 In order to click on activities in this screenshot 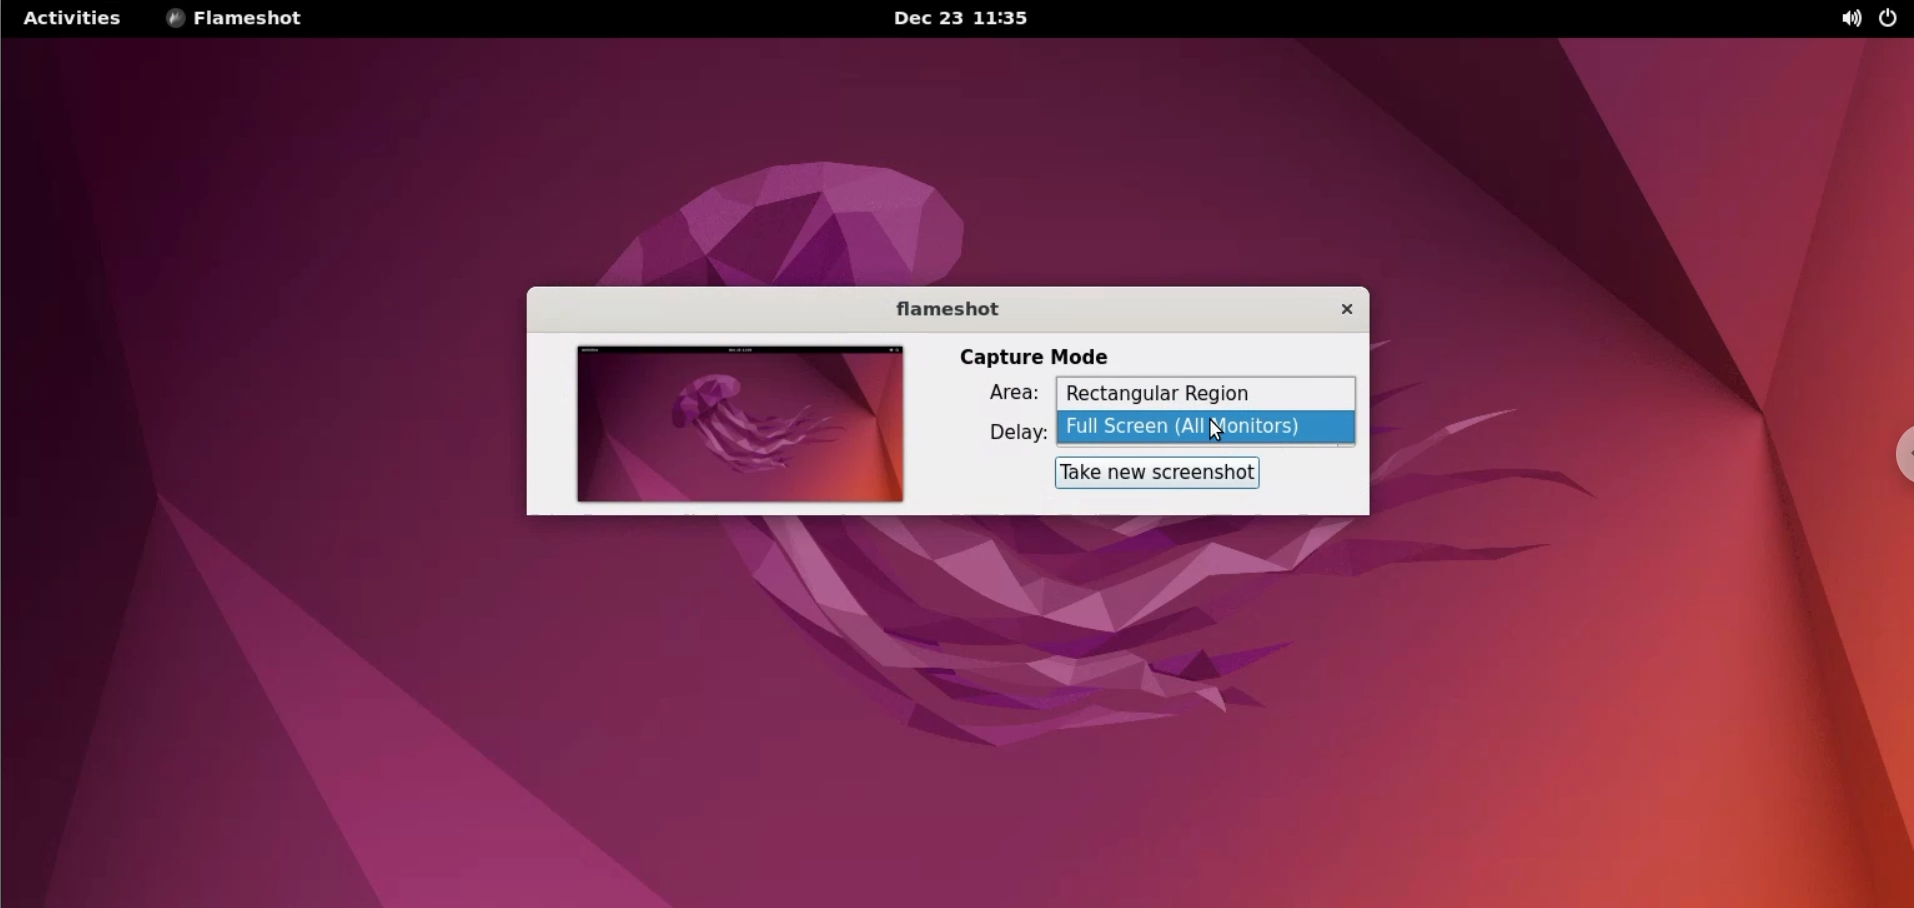, I will do `click(72, 18)`.